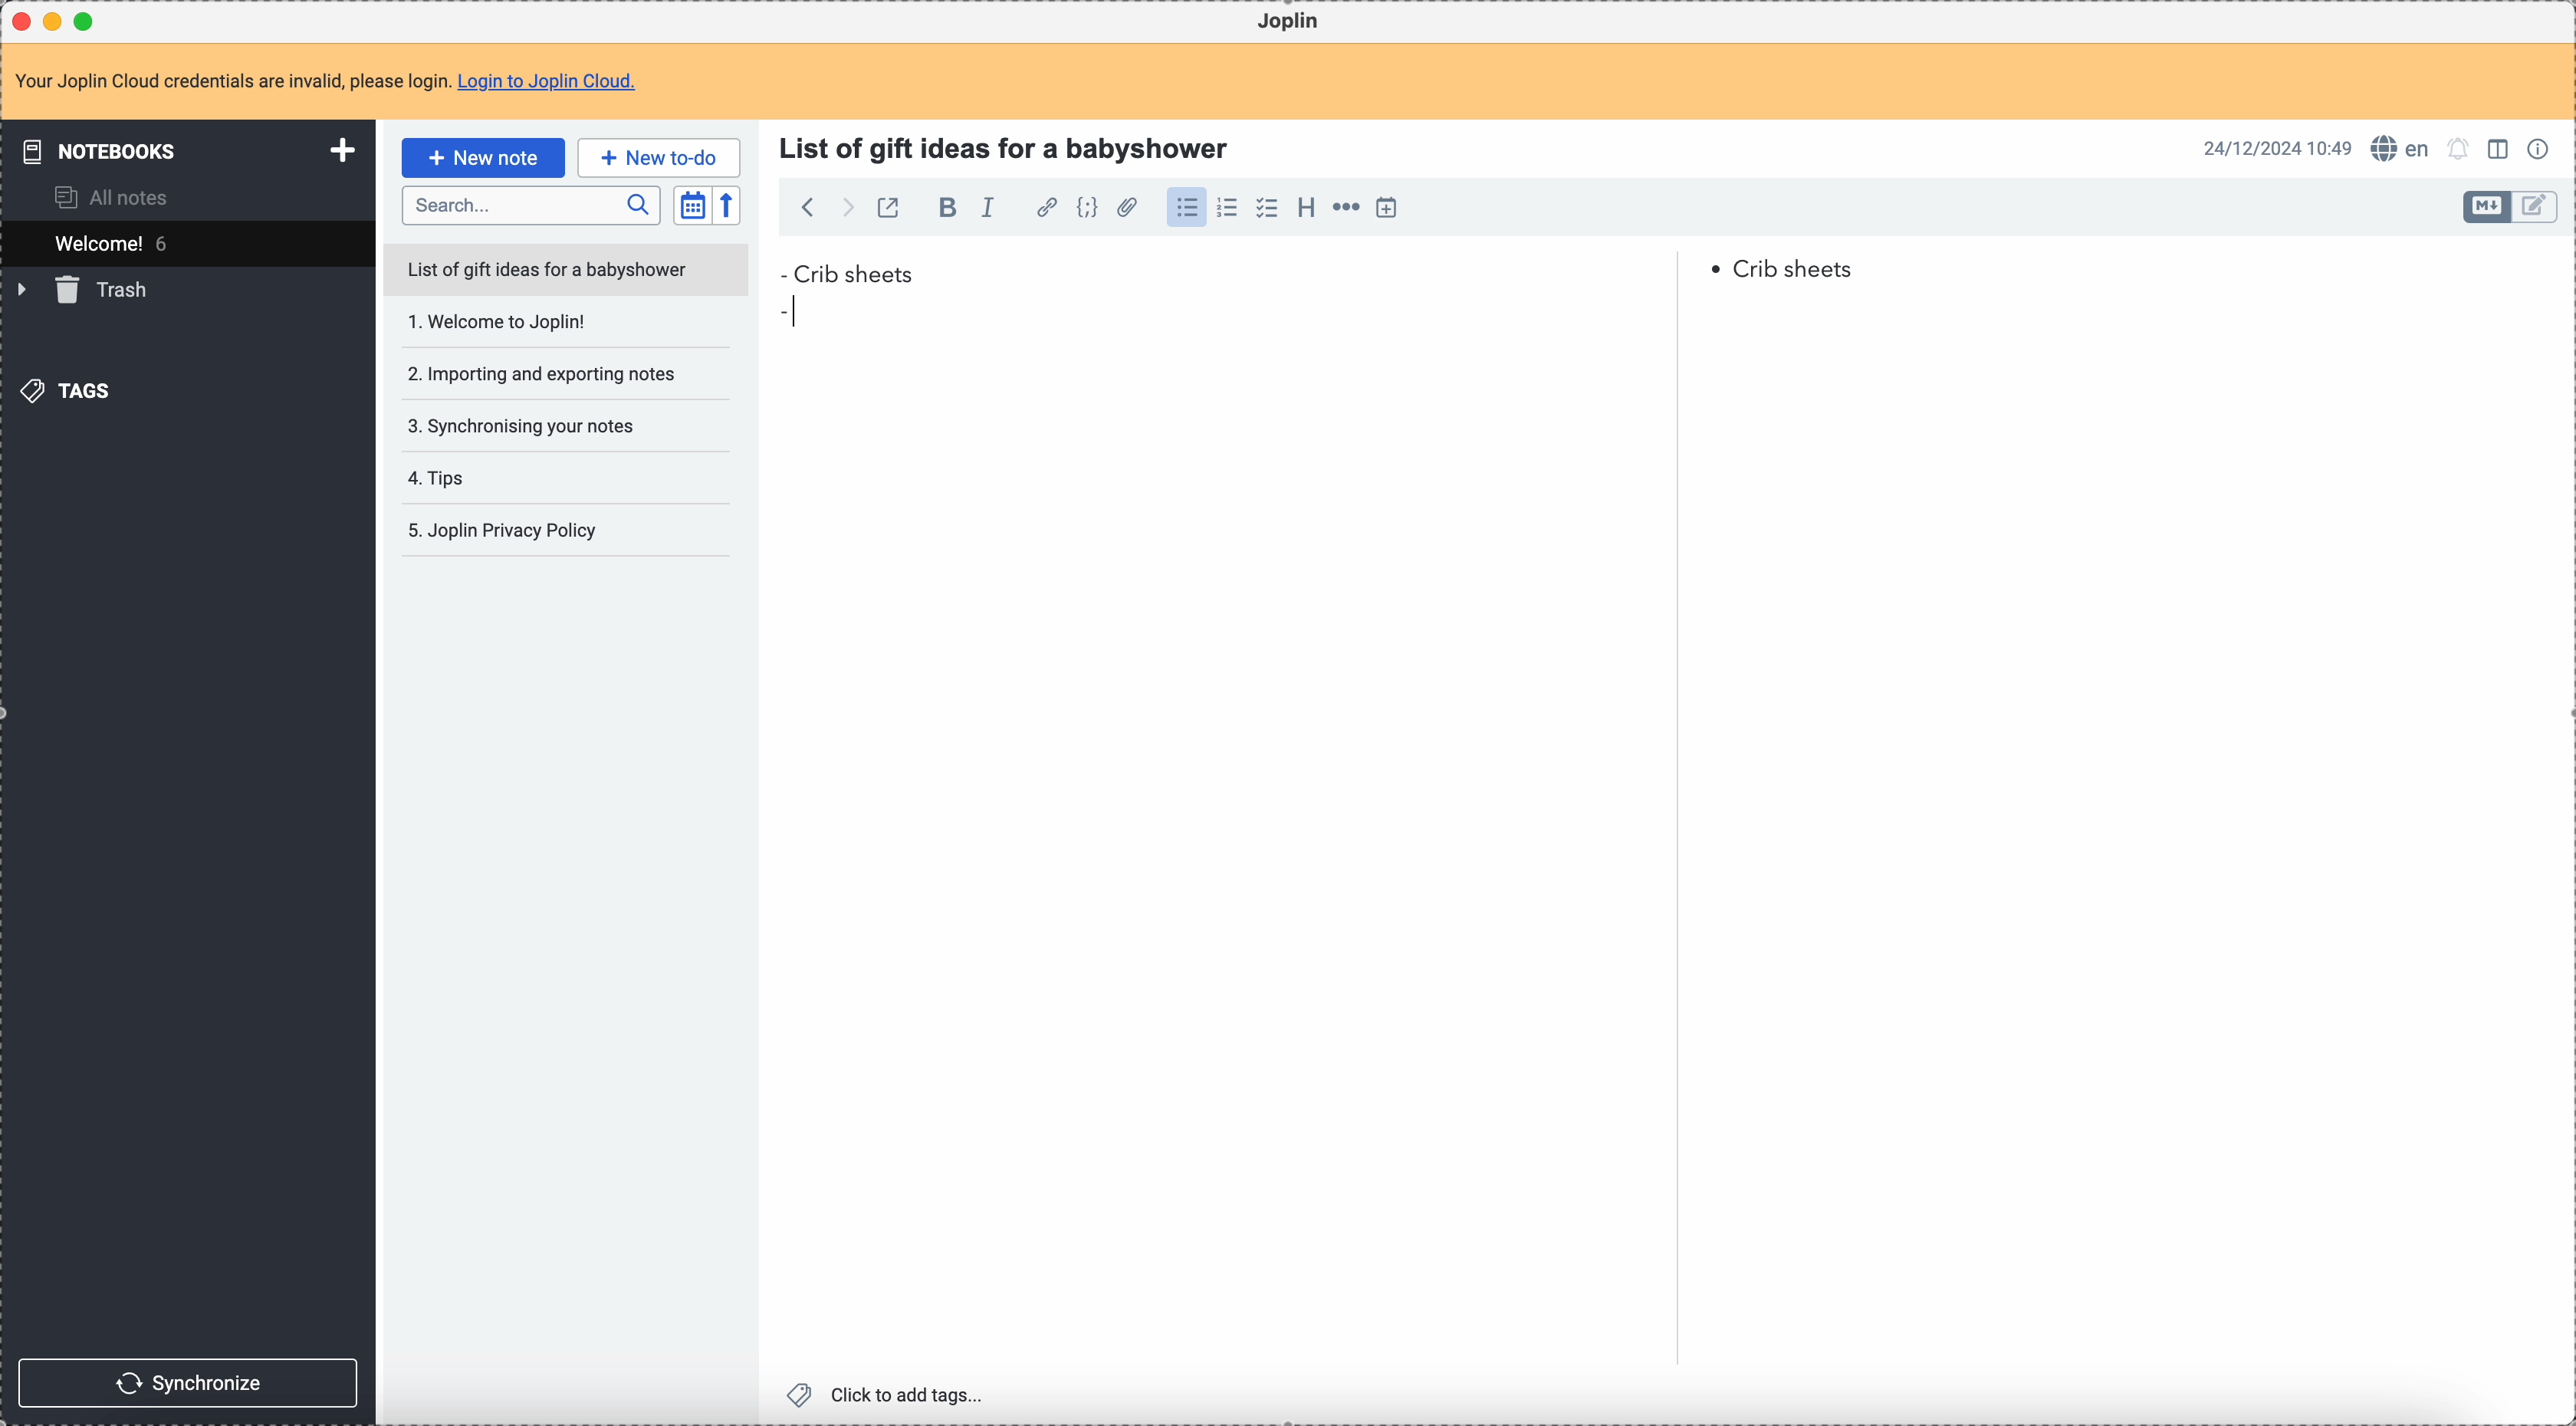 This screenshot has width=2576, height=1426. Describe the element at coordinates (87, 292) in the screenshot. I see `trash` at that location.